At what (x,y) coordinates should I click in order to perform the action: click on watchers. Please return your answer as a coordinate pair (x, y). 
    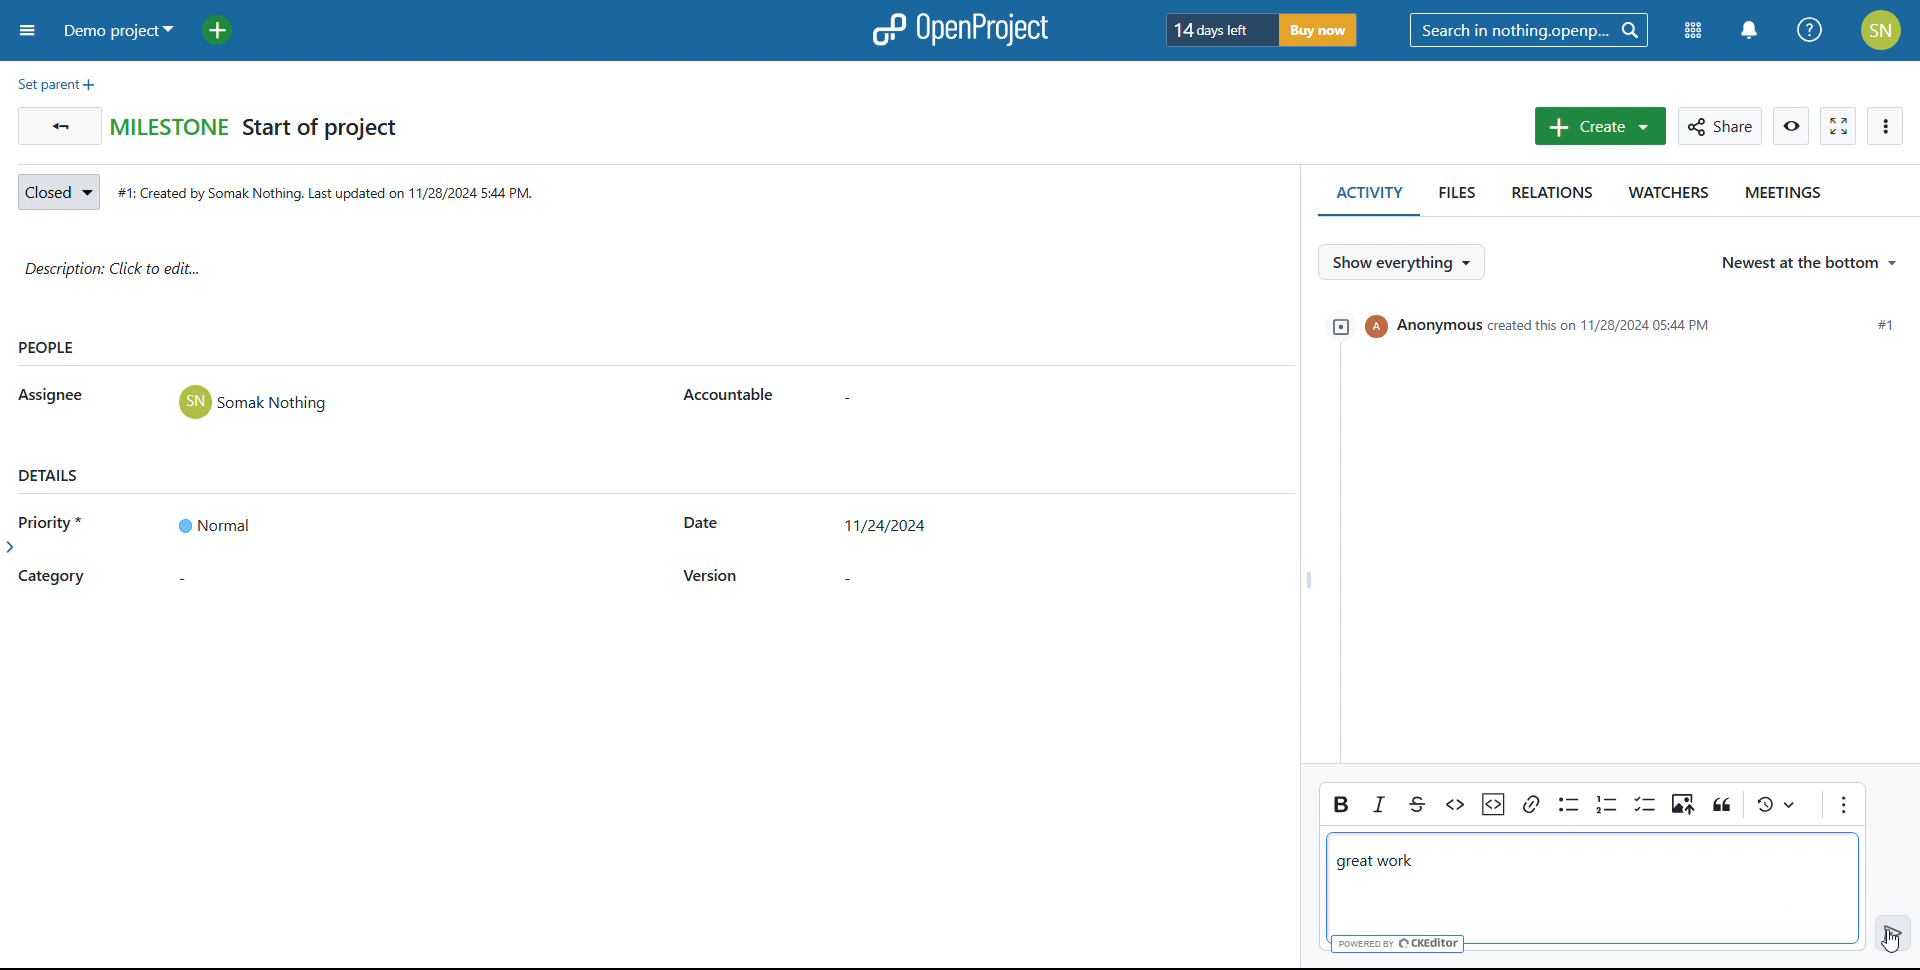
    Looking at the image, I should click on (1665, 197).